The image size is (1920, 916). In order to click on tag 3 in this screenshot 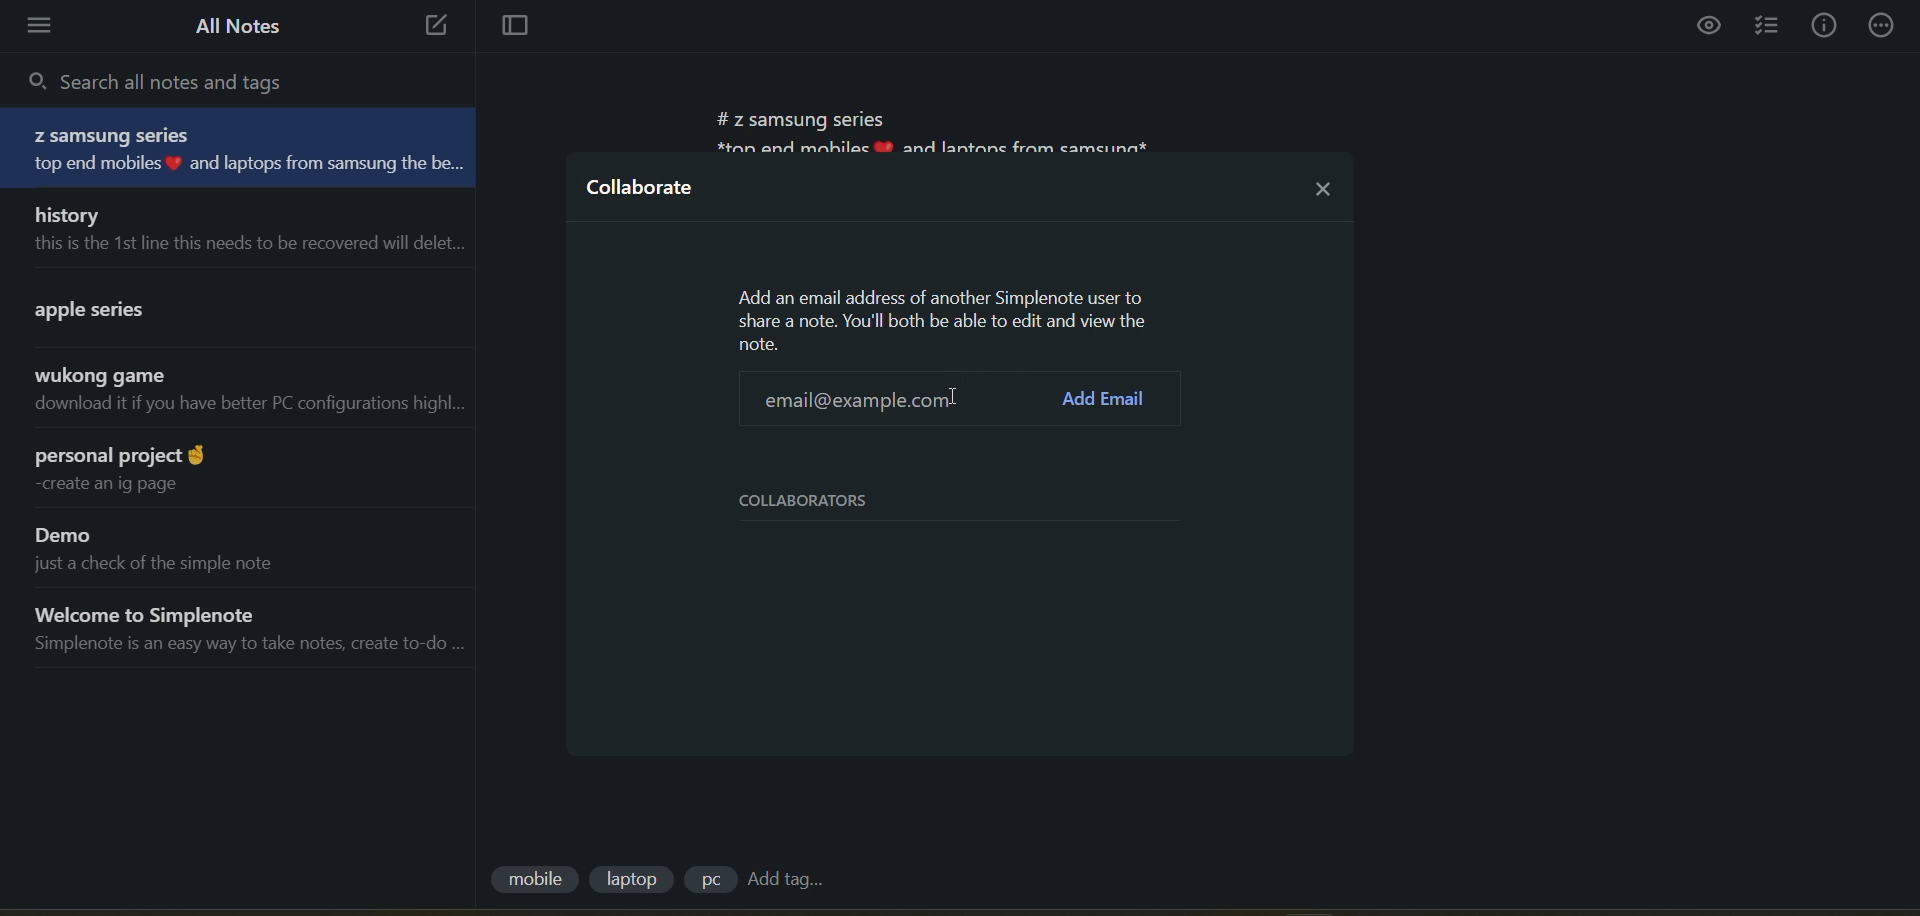, I will do `click(709, 879)`.